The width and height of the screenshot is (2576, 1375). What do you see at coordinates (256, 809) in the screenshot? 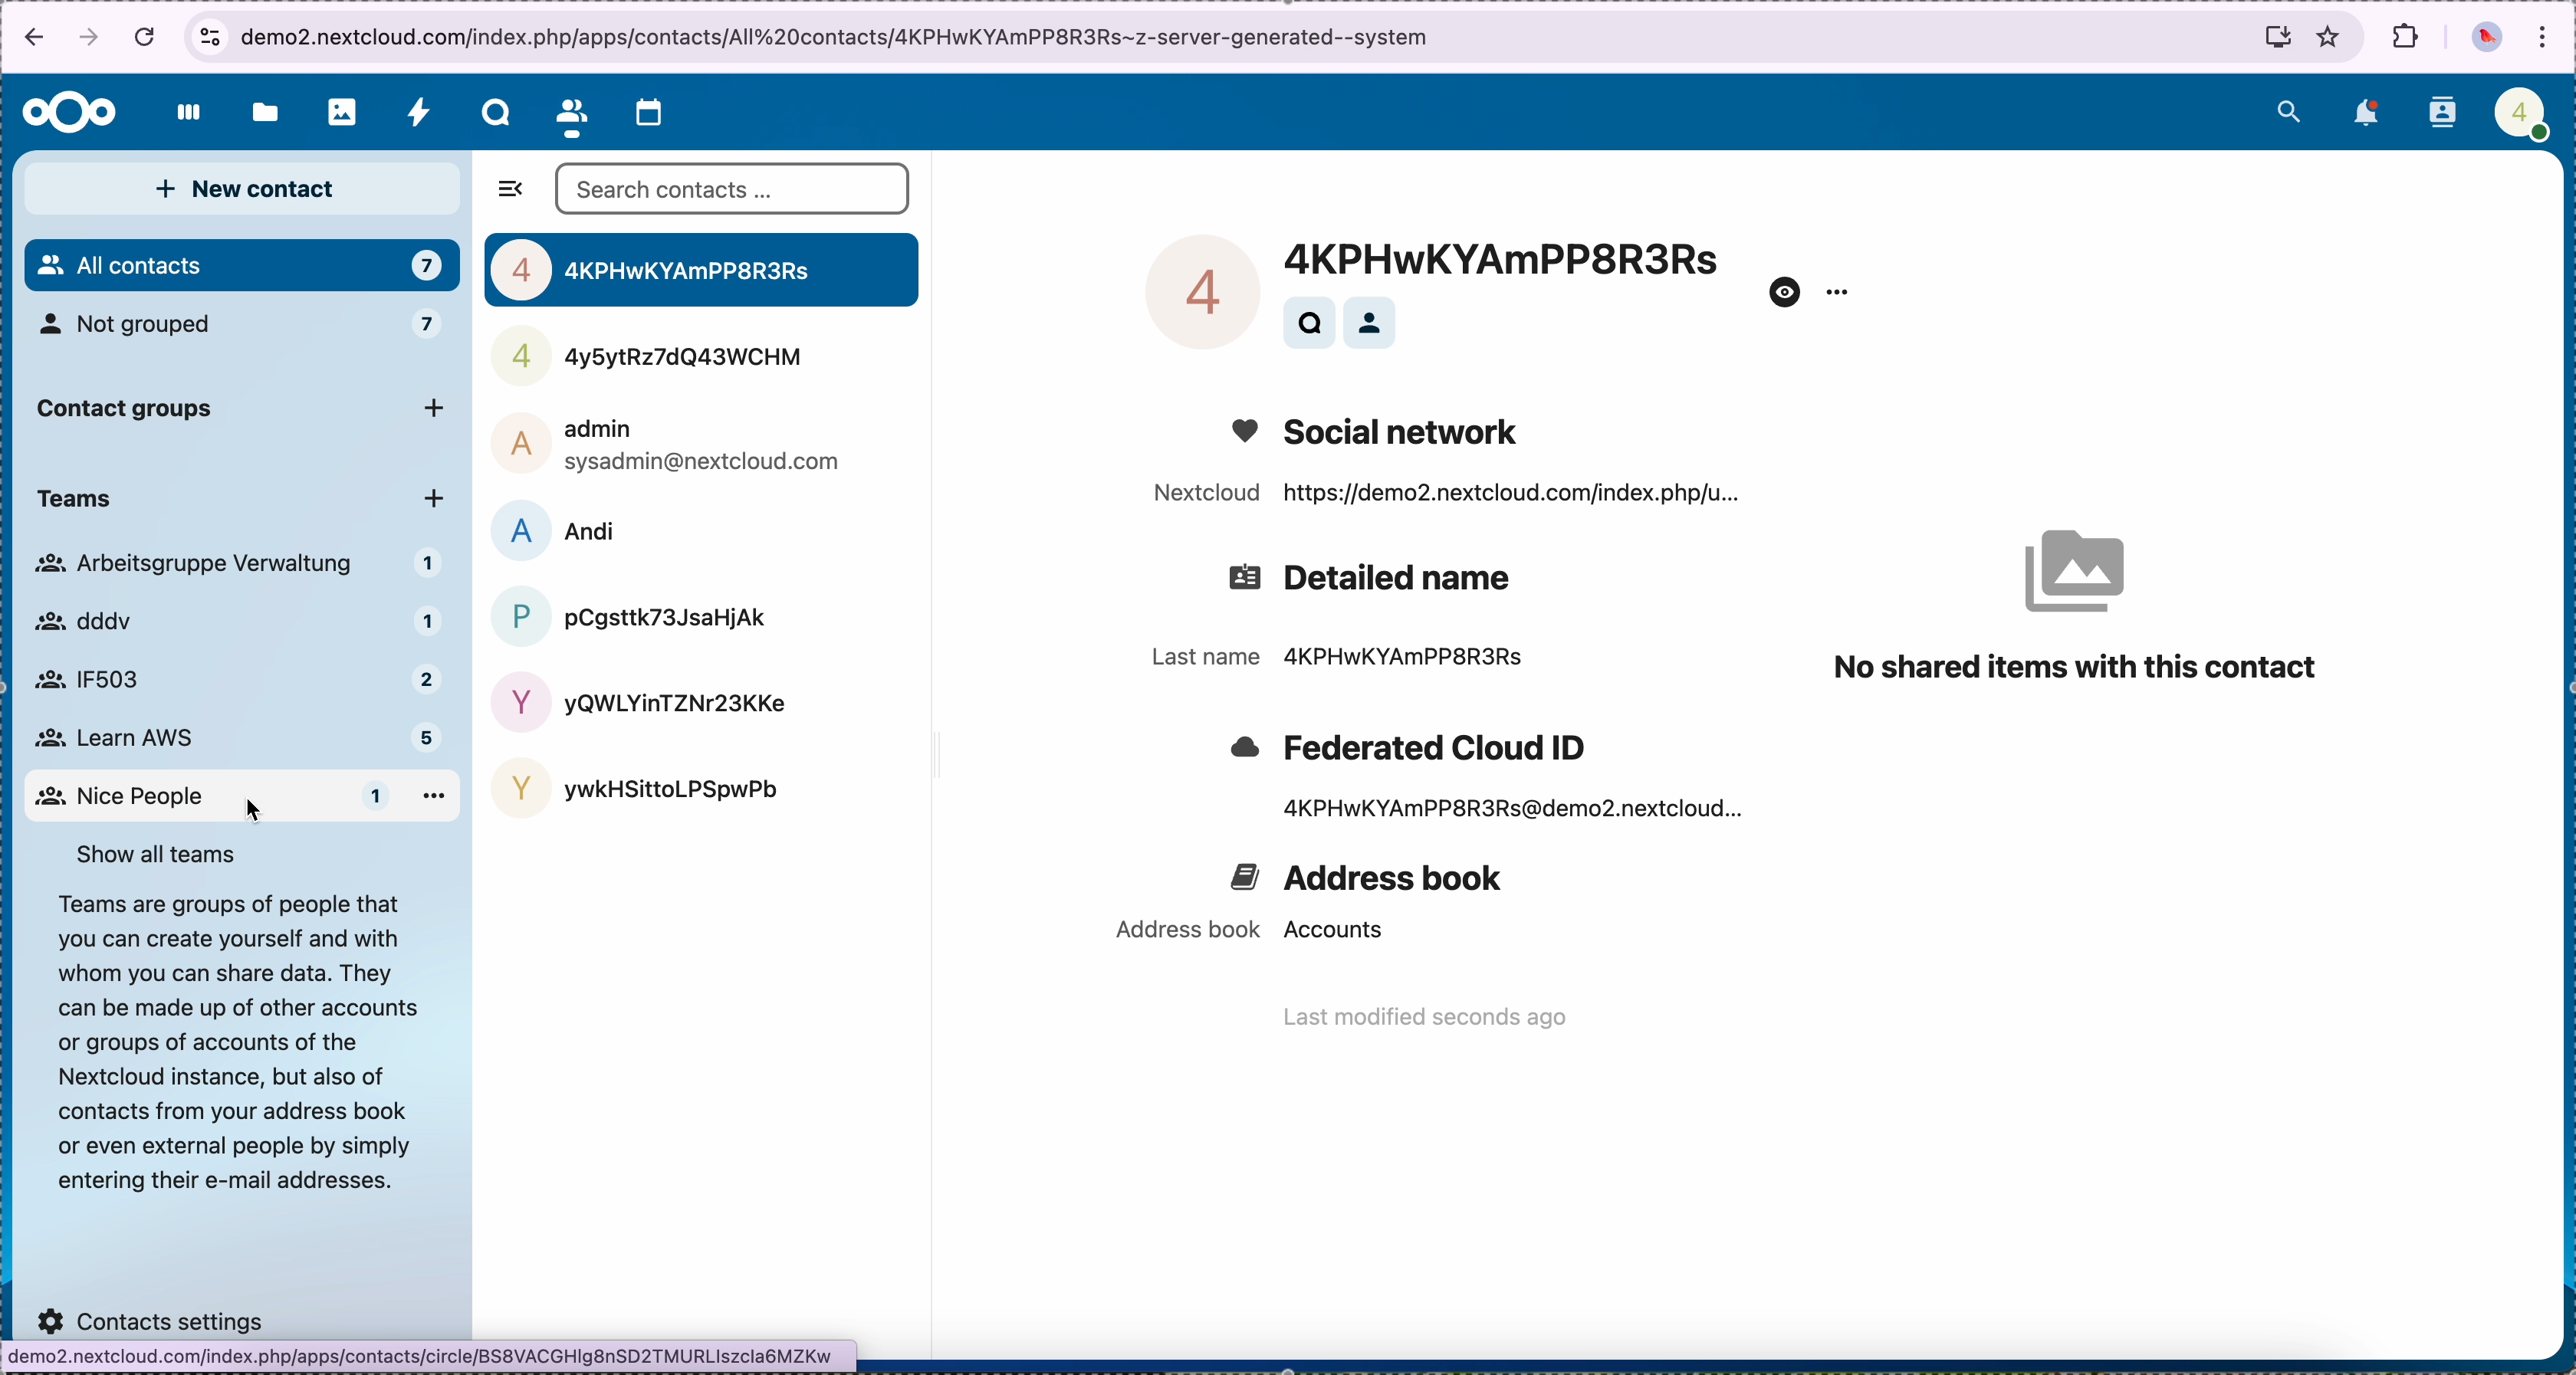
I see `cursor` at bounding box center [256, 809].